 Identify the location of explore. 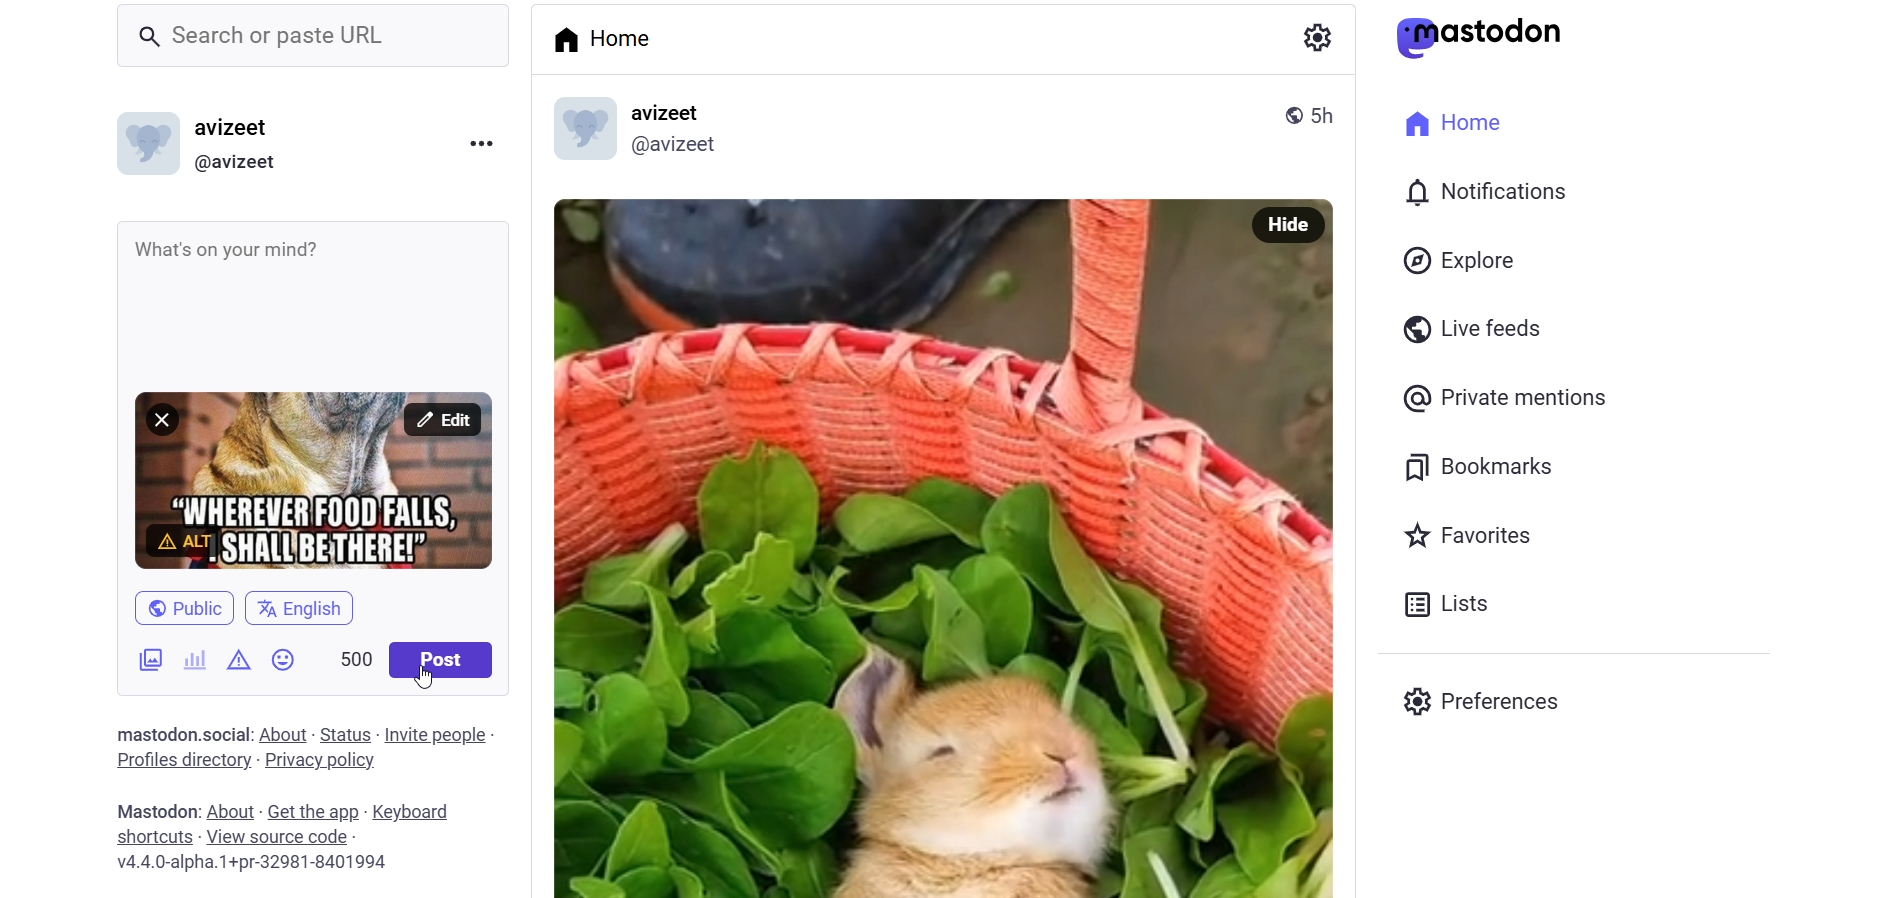
(1461, 260).